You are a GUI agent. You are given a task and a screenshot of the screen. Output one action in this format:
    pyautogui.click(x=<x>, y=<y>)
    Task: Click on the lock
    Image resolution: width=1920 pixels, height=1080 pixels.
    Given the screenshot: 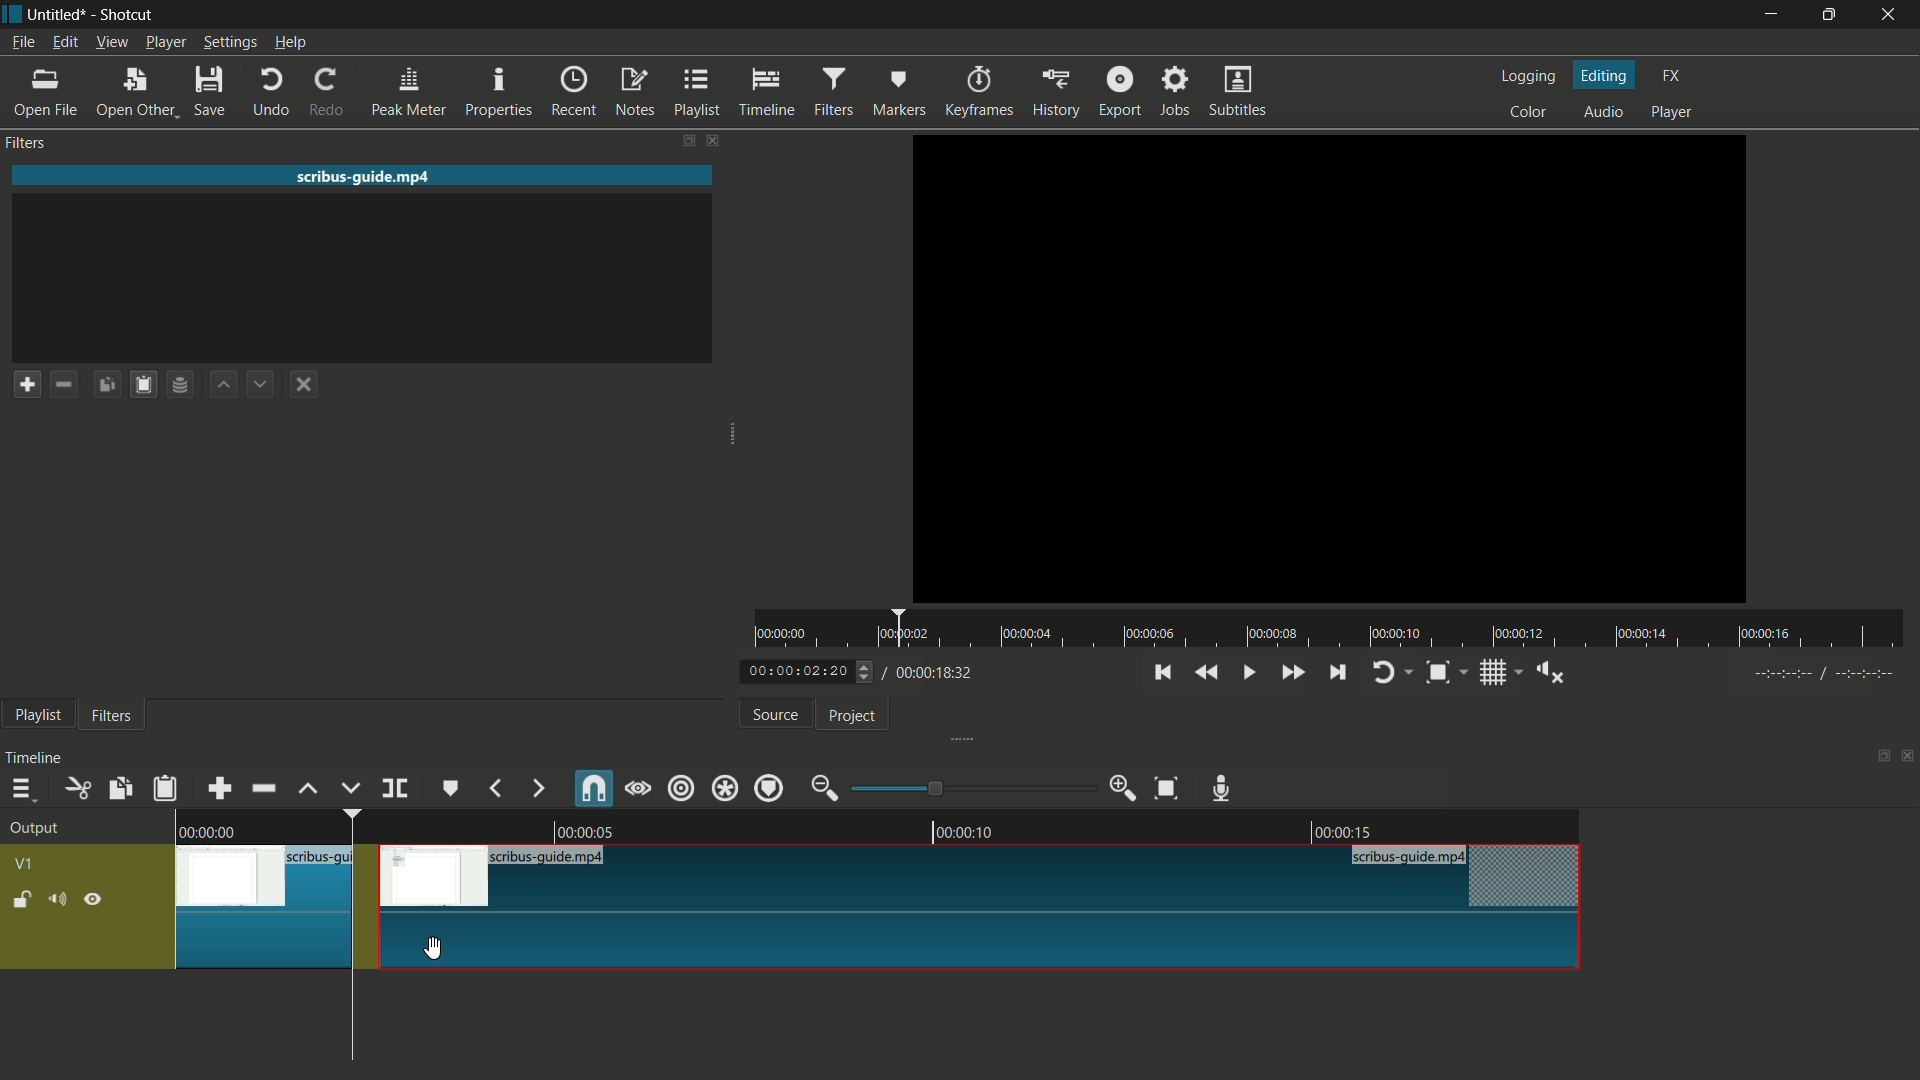 What is the action you would take?
    pyautogui.click(x=21, y=901)
    